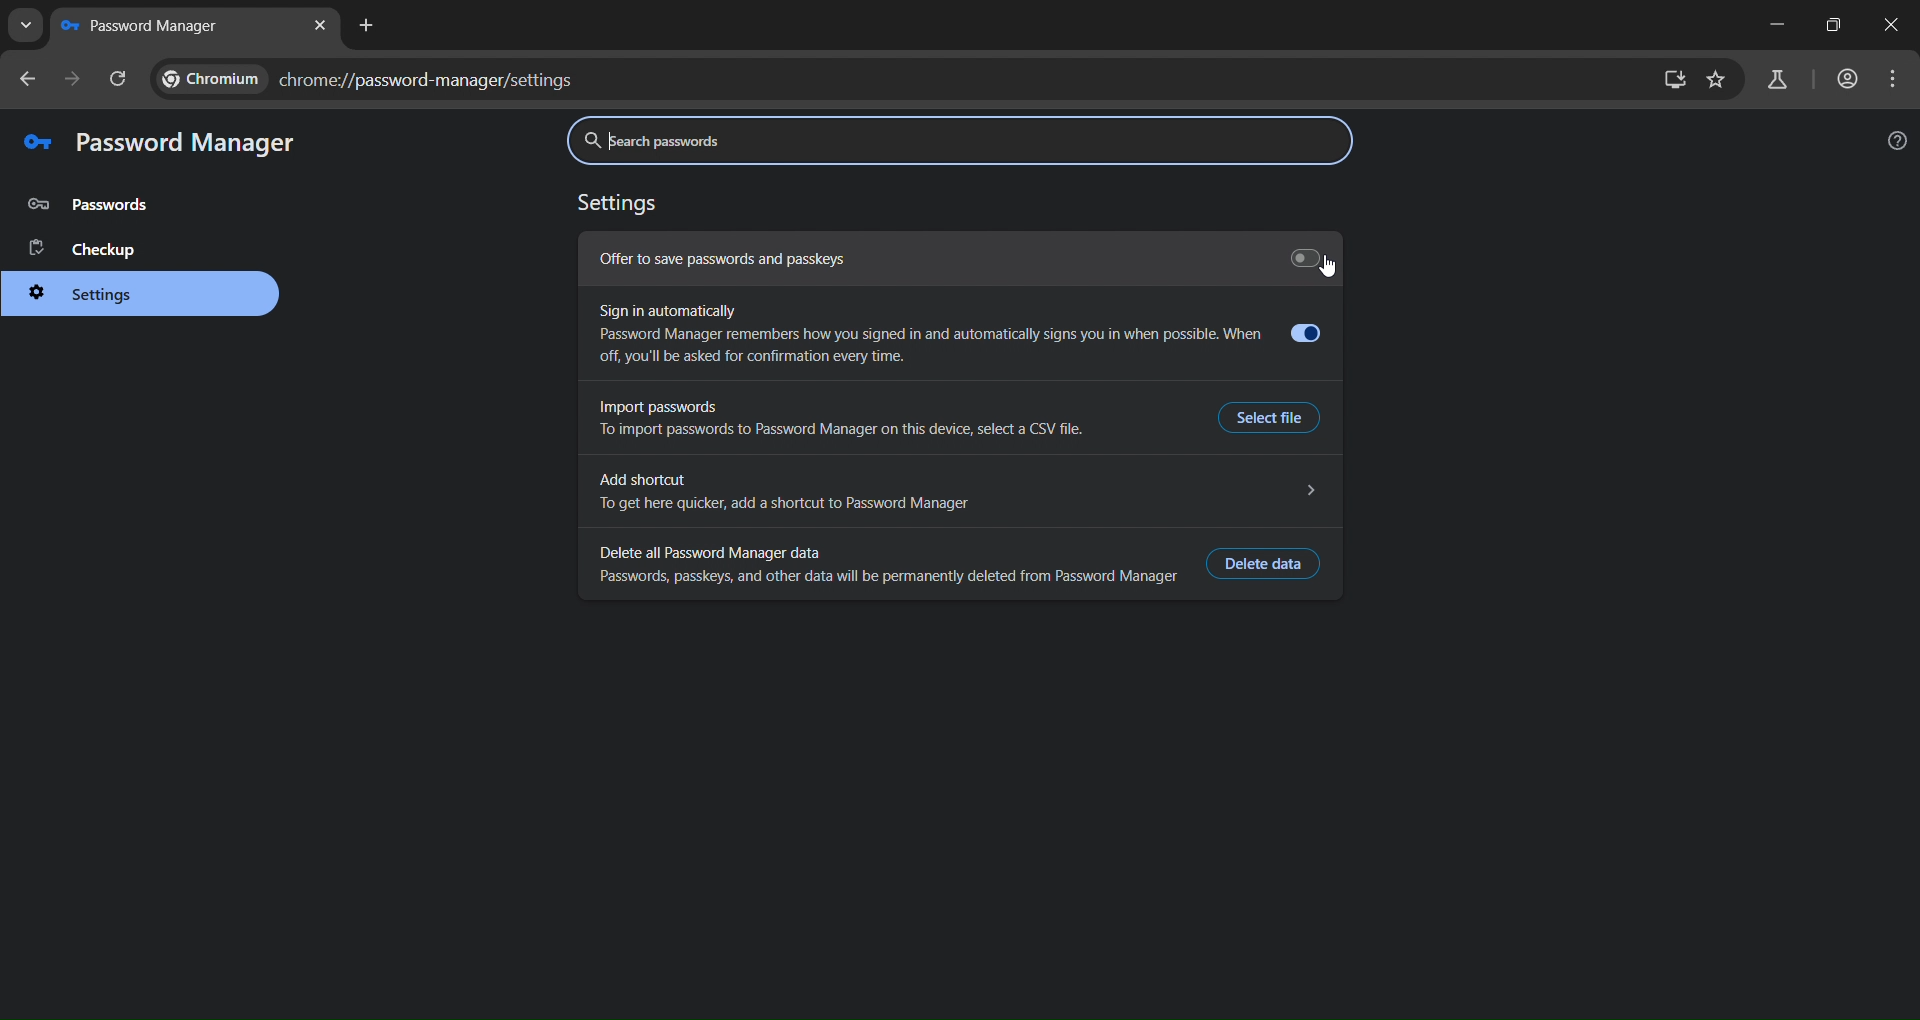 The image size is (1920, 1020). What do you see at coordinates (119, 78) in the screenshot?
I see `reload page` at bounding box center [119, 78].